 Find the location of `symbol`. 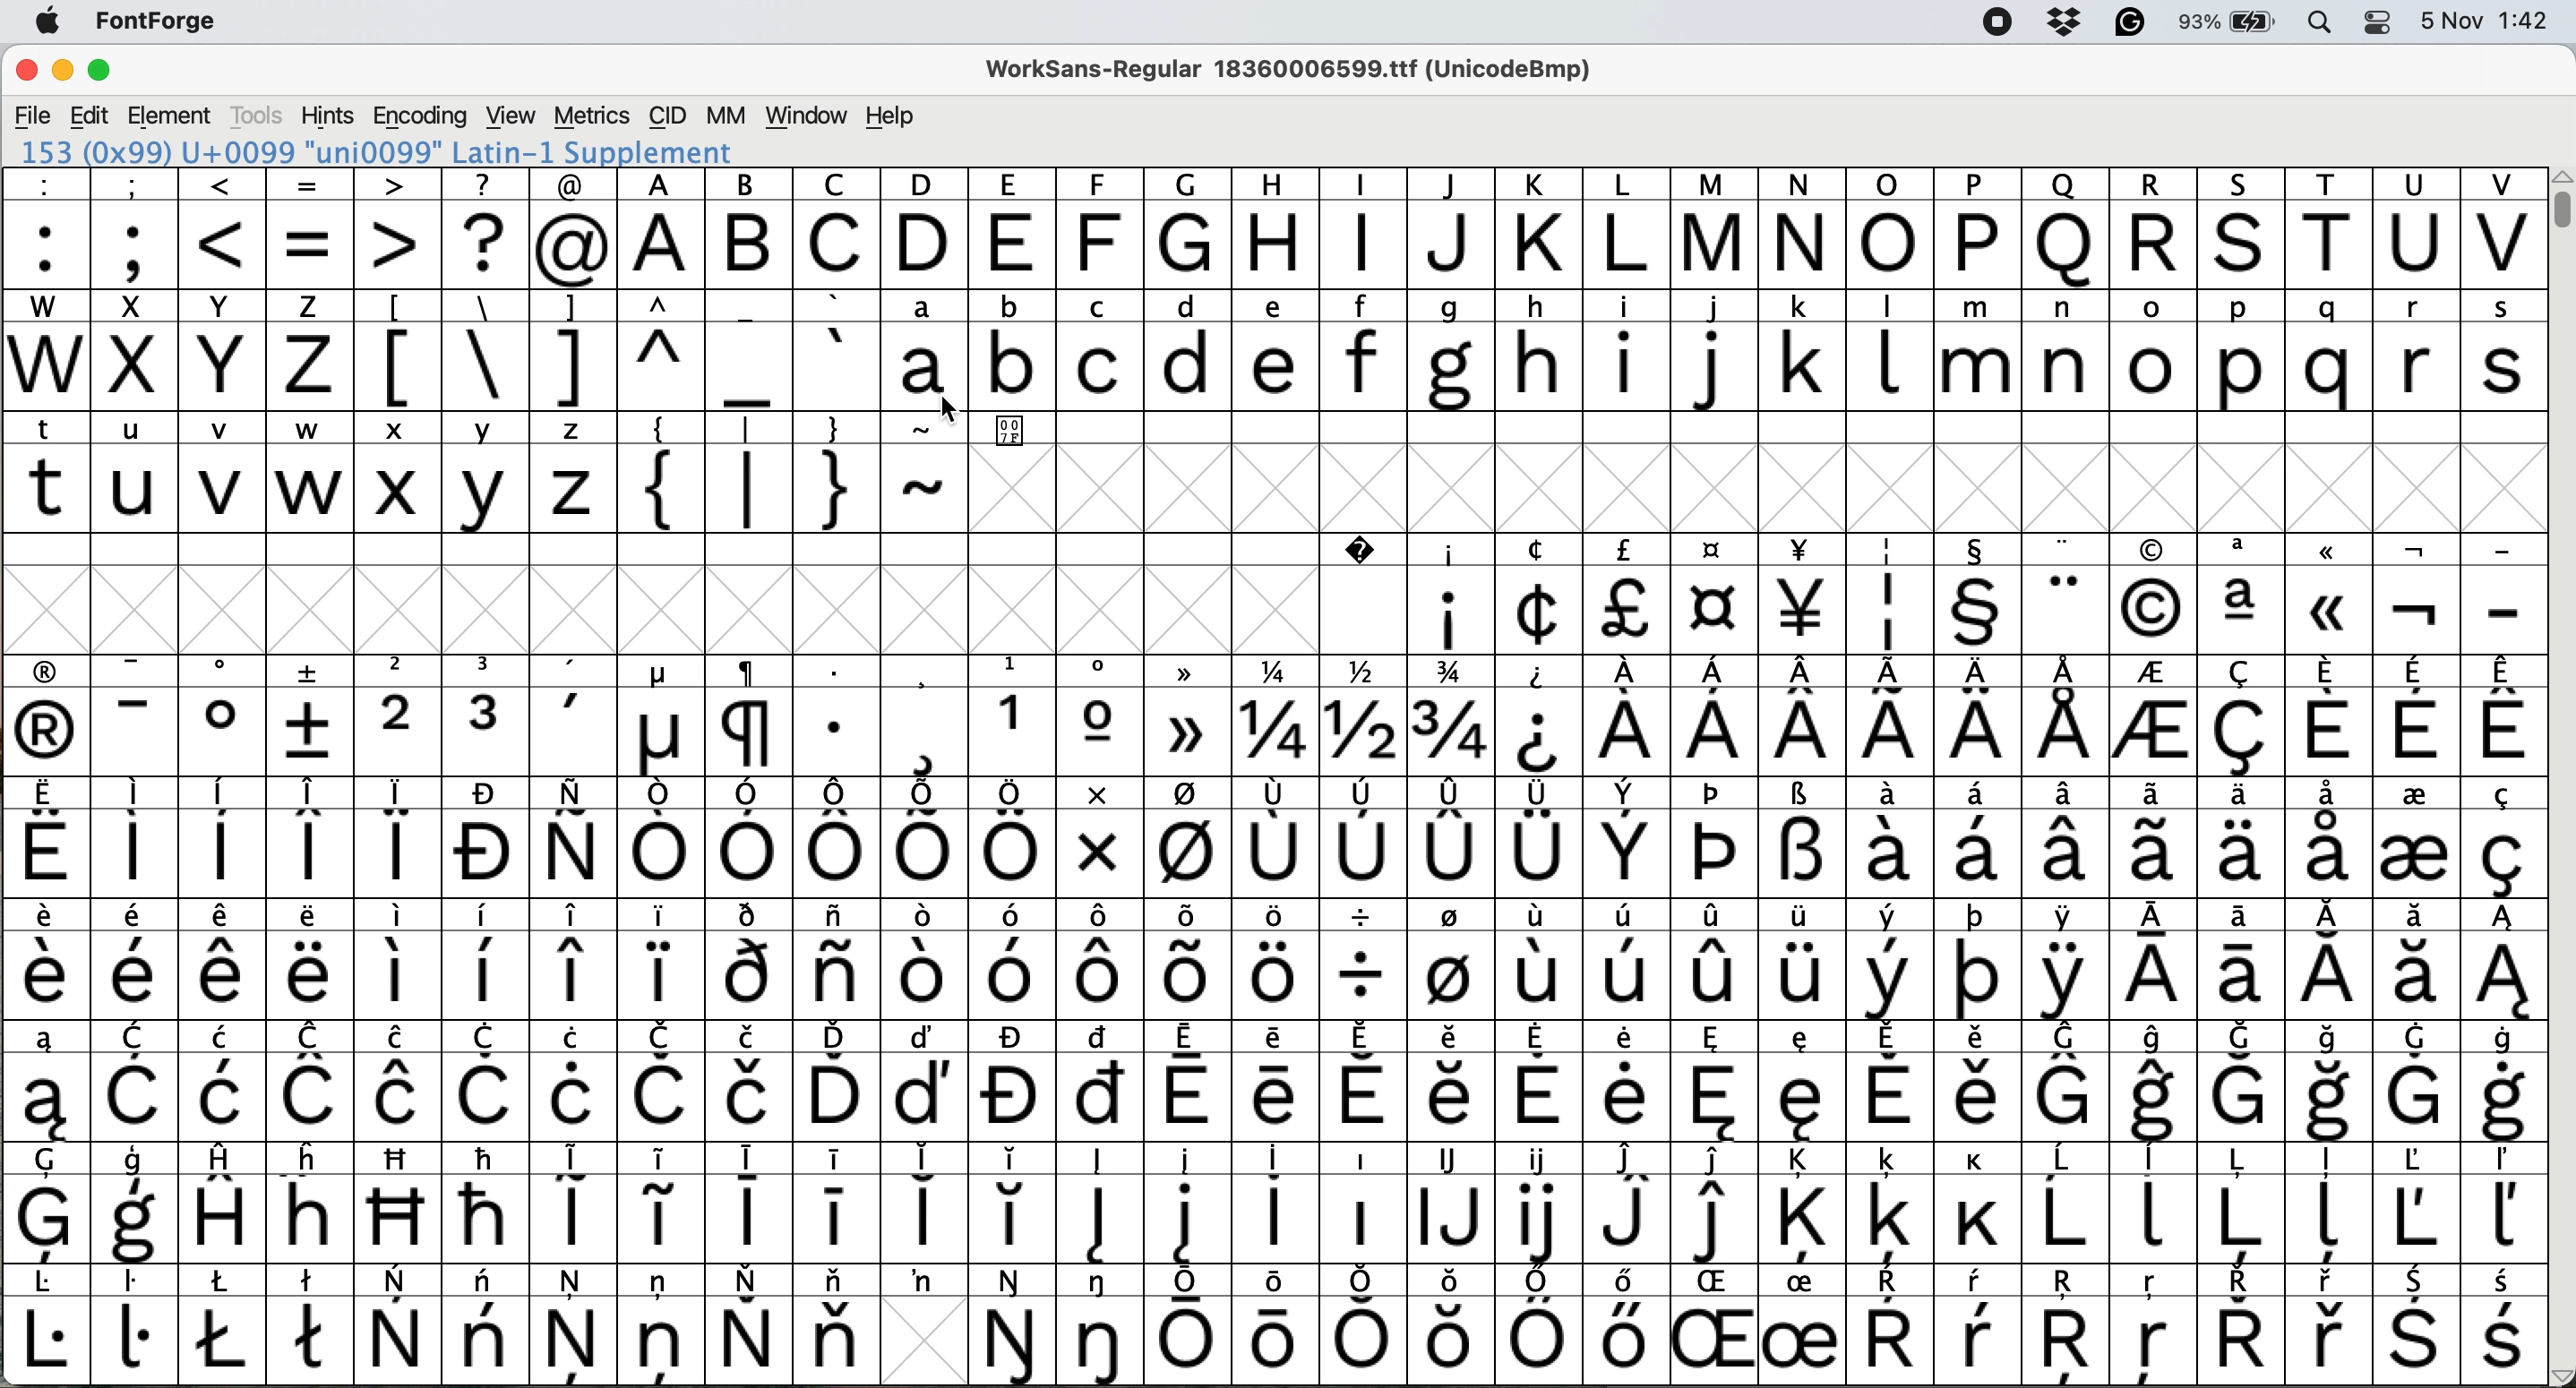

symbol is located at coordinates (836, 1080).